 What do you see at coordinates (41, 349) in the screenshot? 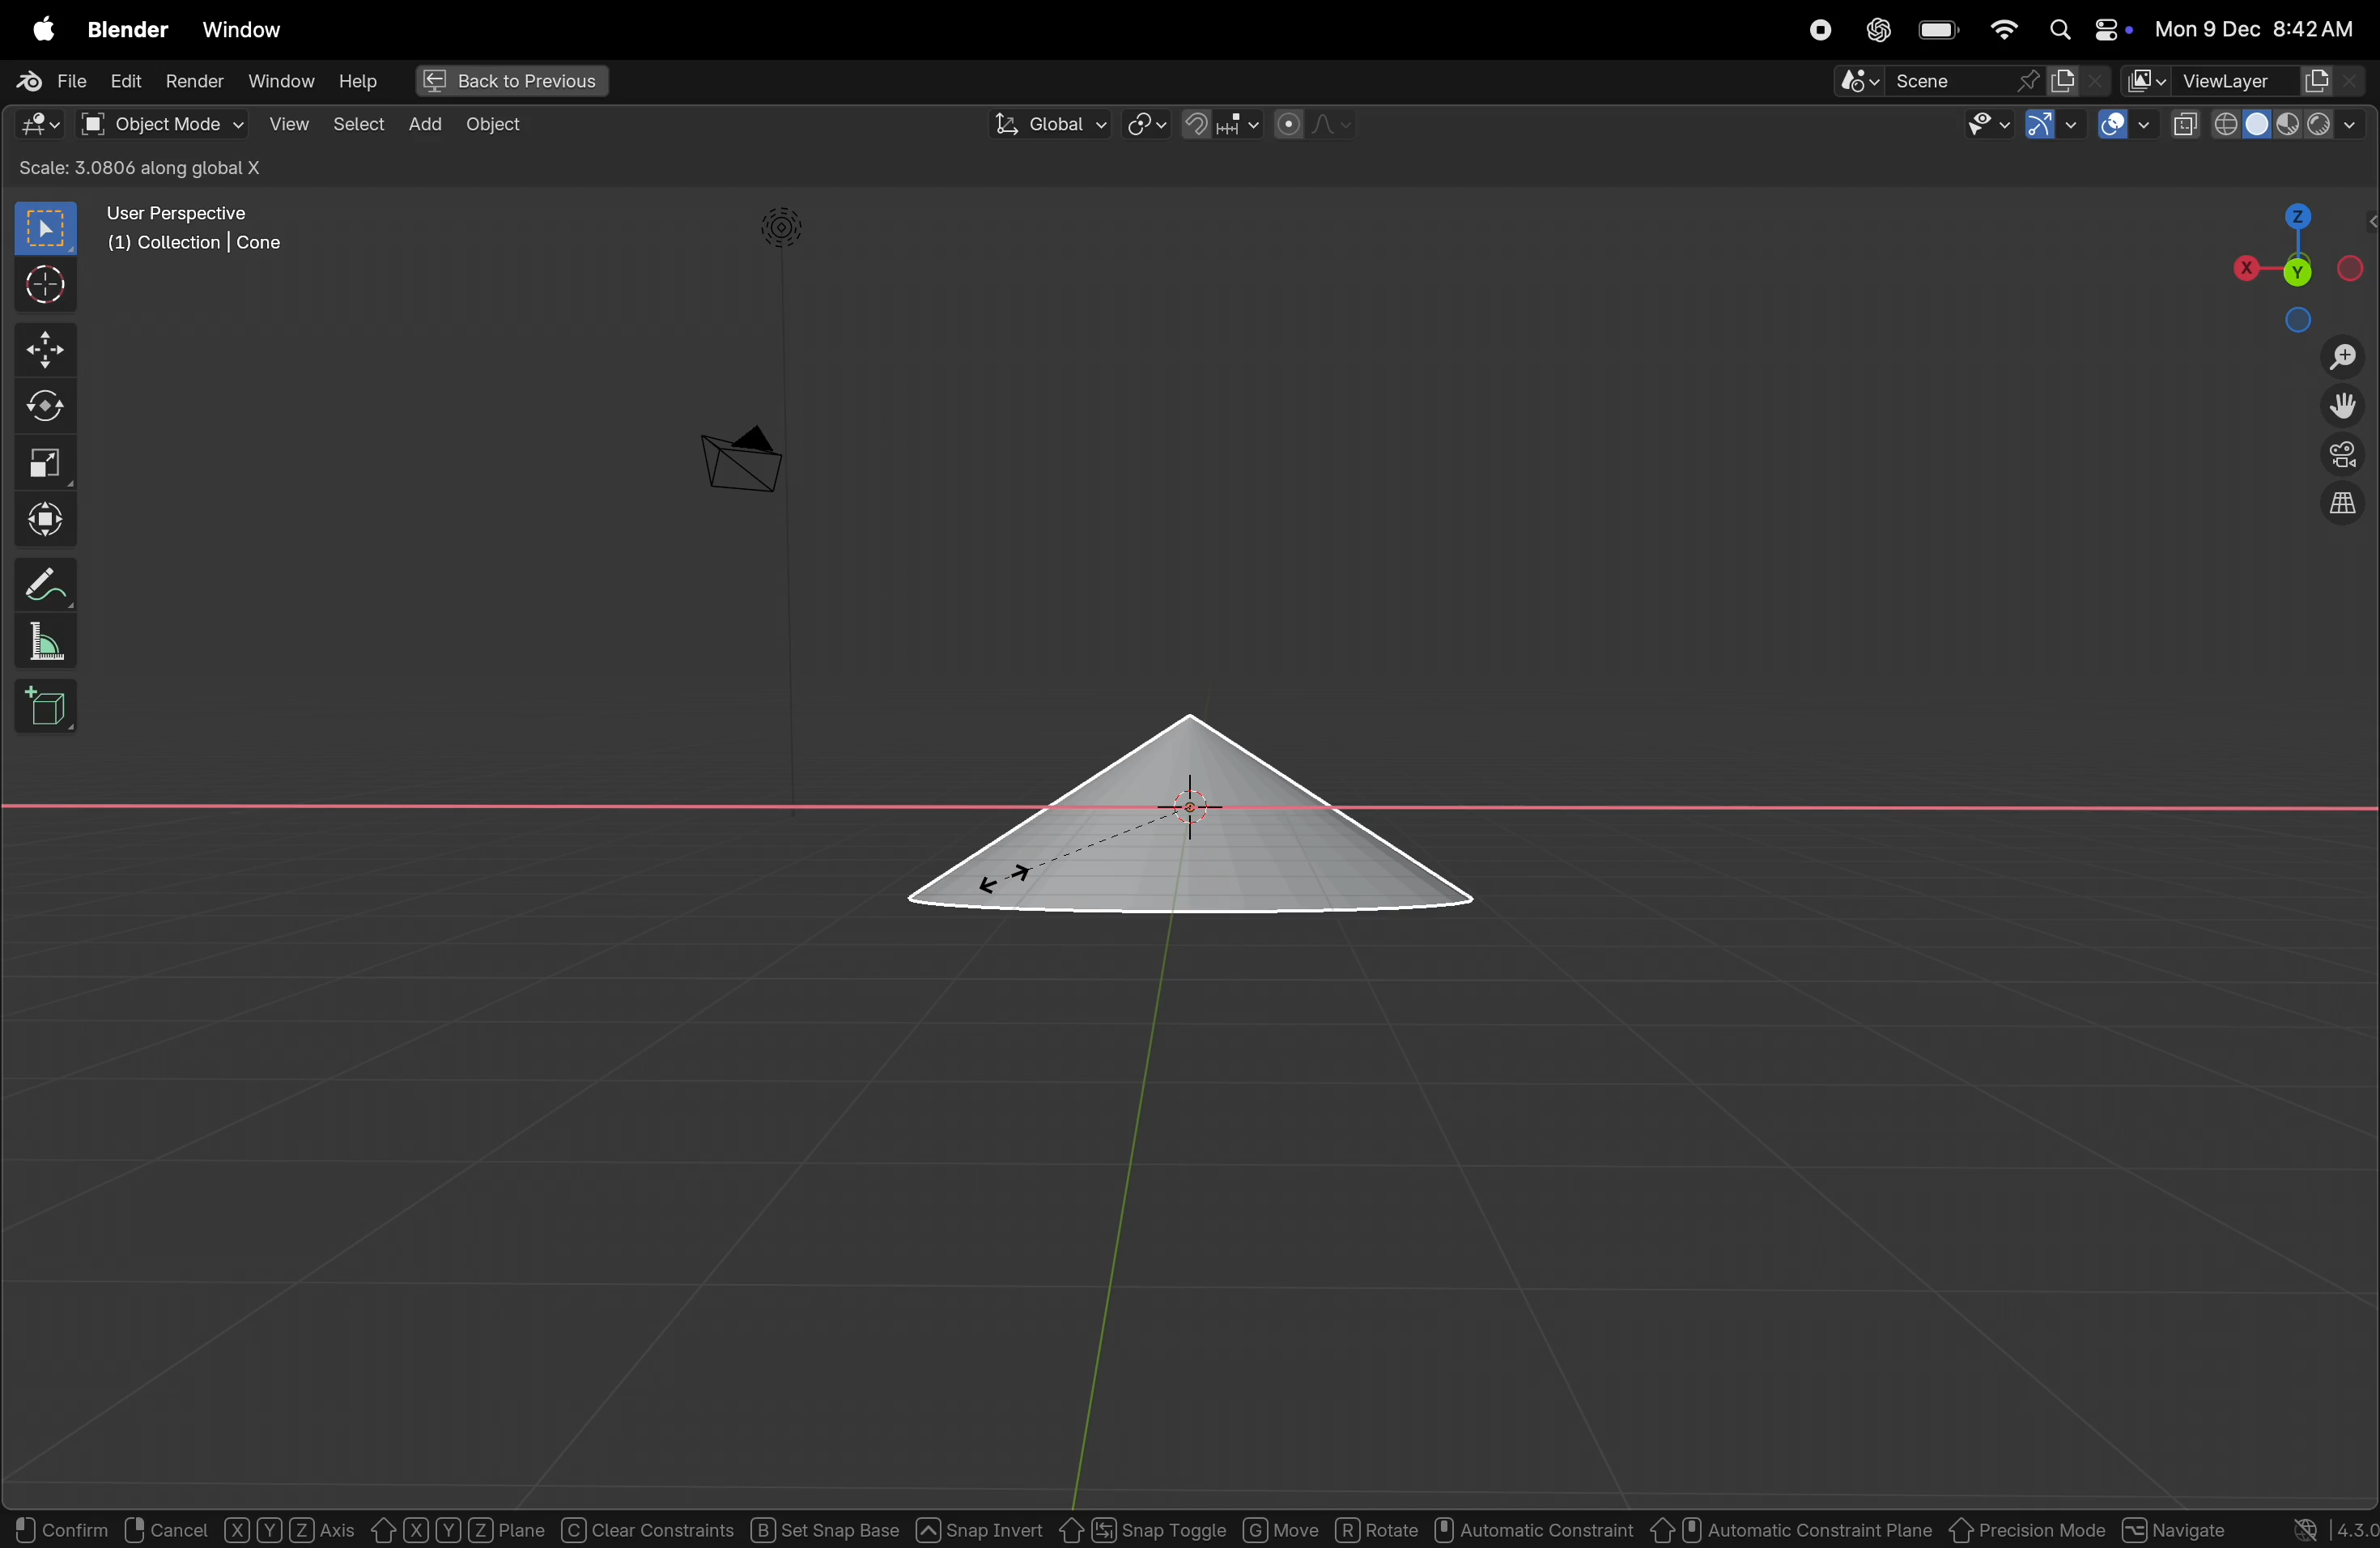
I see `move` at bounding box center [41, 349].